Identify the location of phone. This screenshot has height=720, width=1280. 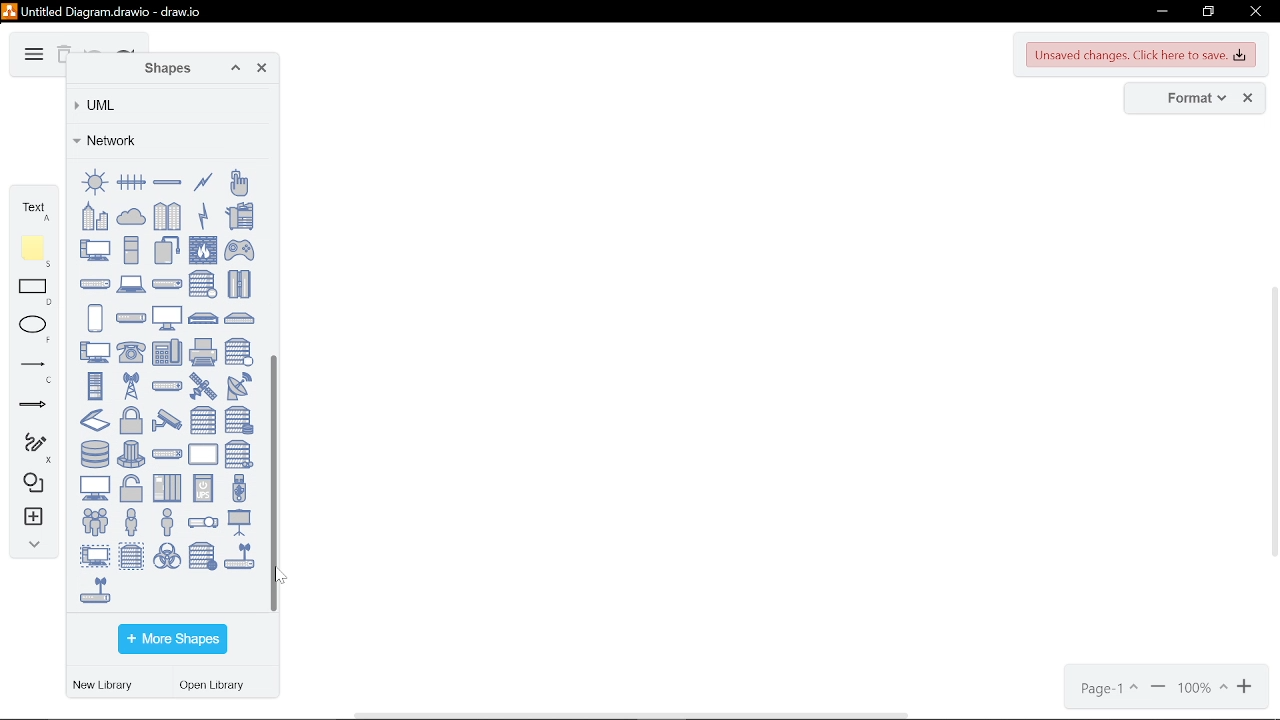
(167, 352).